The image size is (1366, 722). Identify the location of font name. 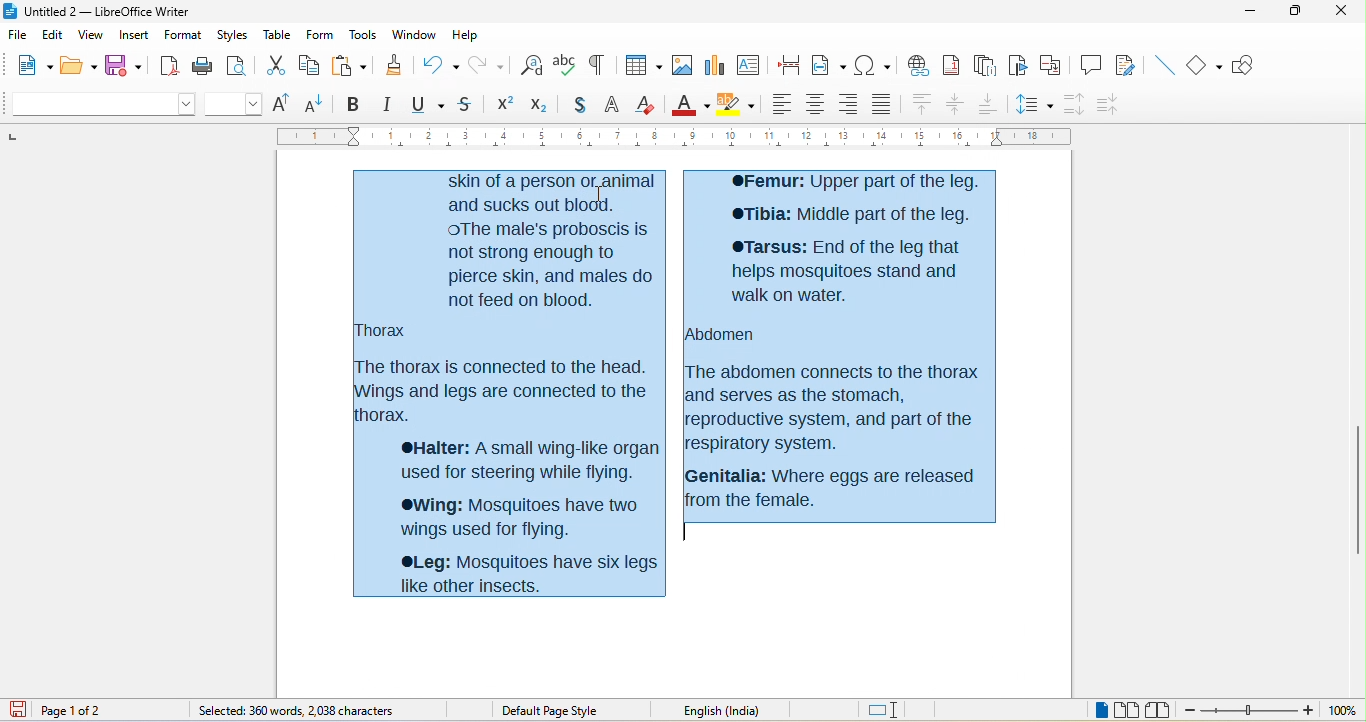
(99, 105).